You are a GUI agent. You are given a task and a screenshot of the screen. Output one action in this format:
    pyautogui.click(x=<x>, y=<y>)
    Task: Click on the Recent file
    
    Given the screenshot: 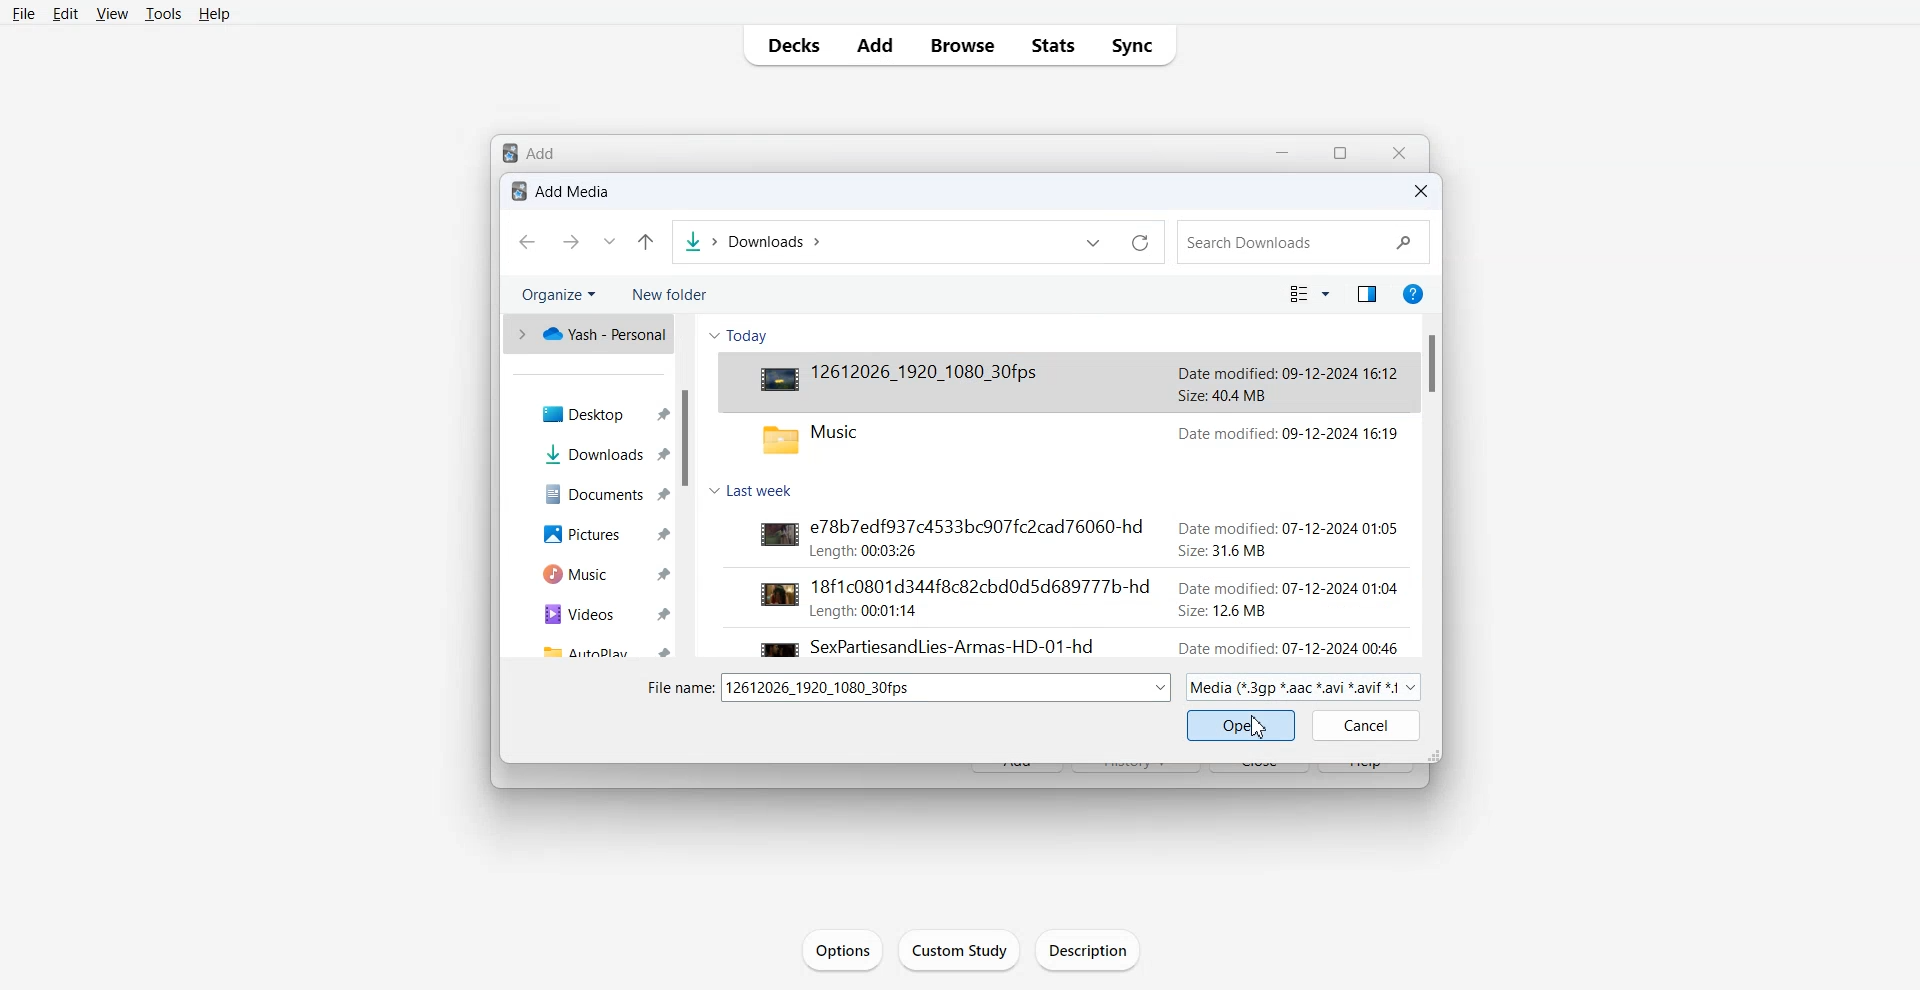 What is the action you would take?
    pyautogui.click(x=609, y=242)
    